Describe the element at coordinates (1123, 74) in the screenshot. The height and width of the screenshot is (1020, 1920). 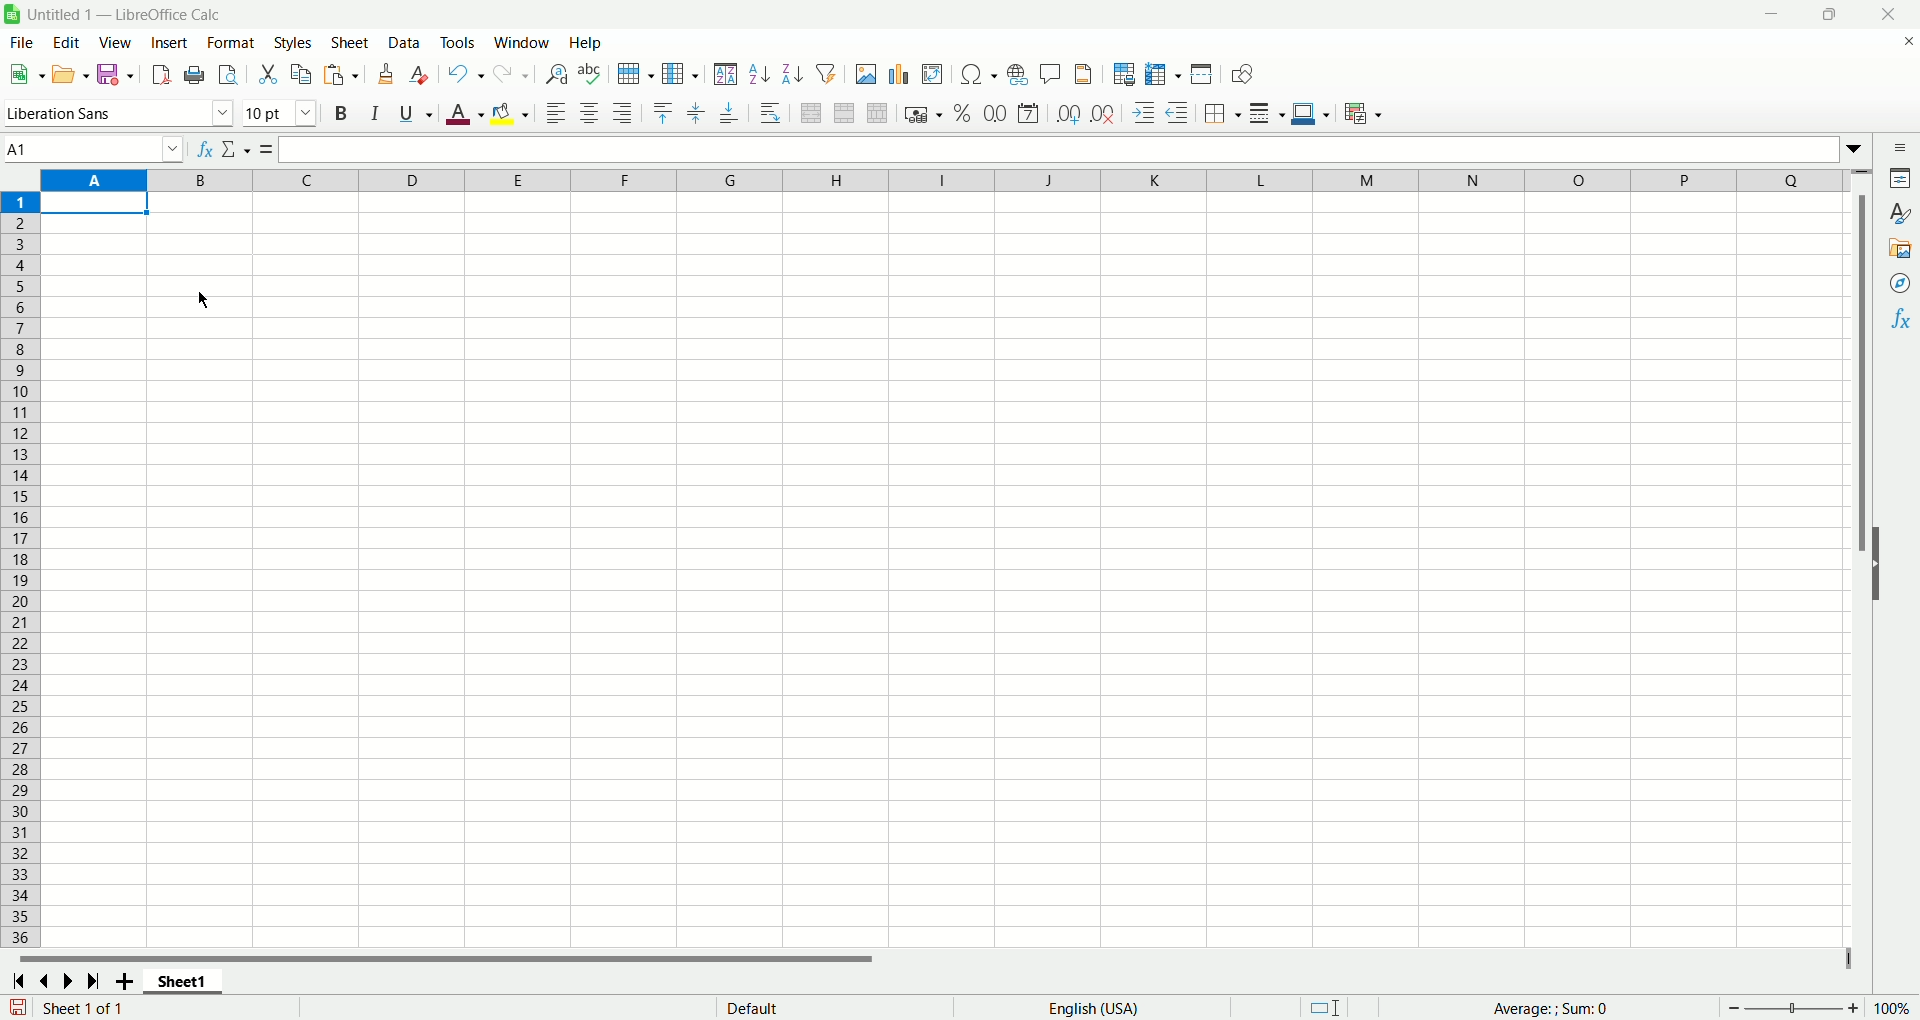
I see `define print area` at that location.